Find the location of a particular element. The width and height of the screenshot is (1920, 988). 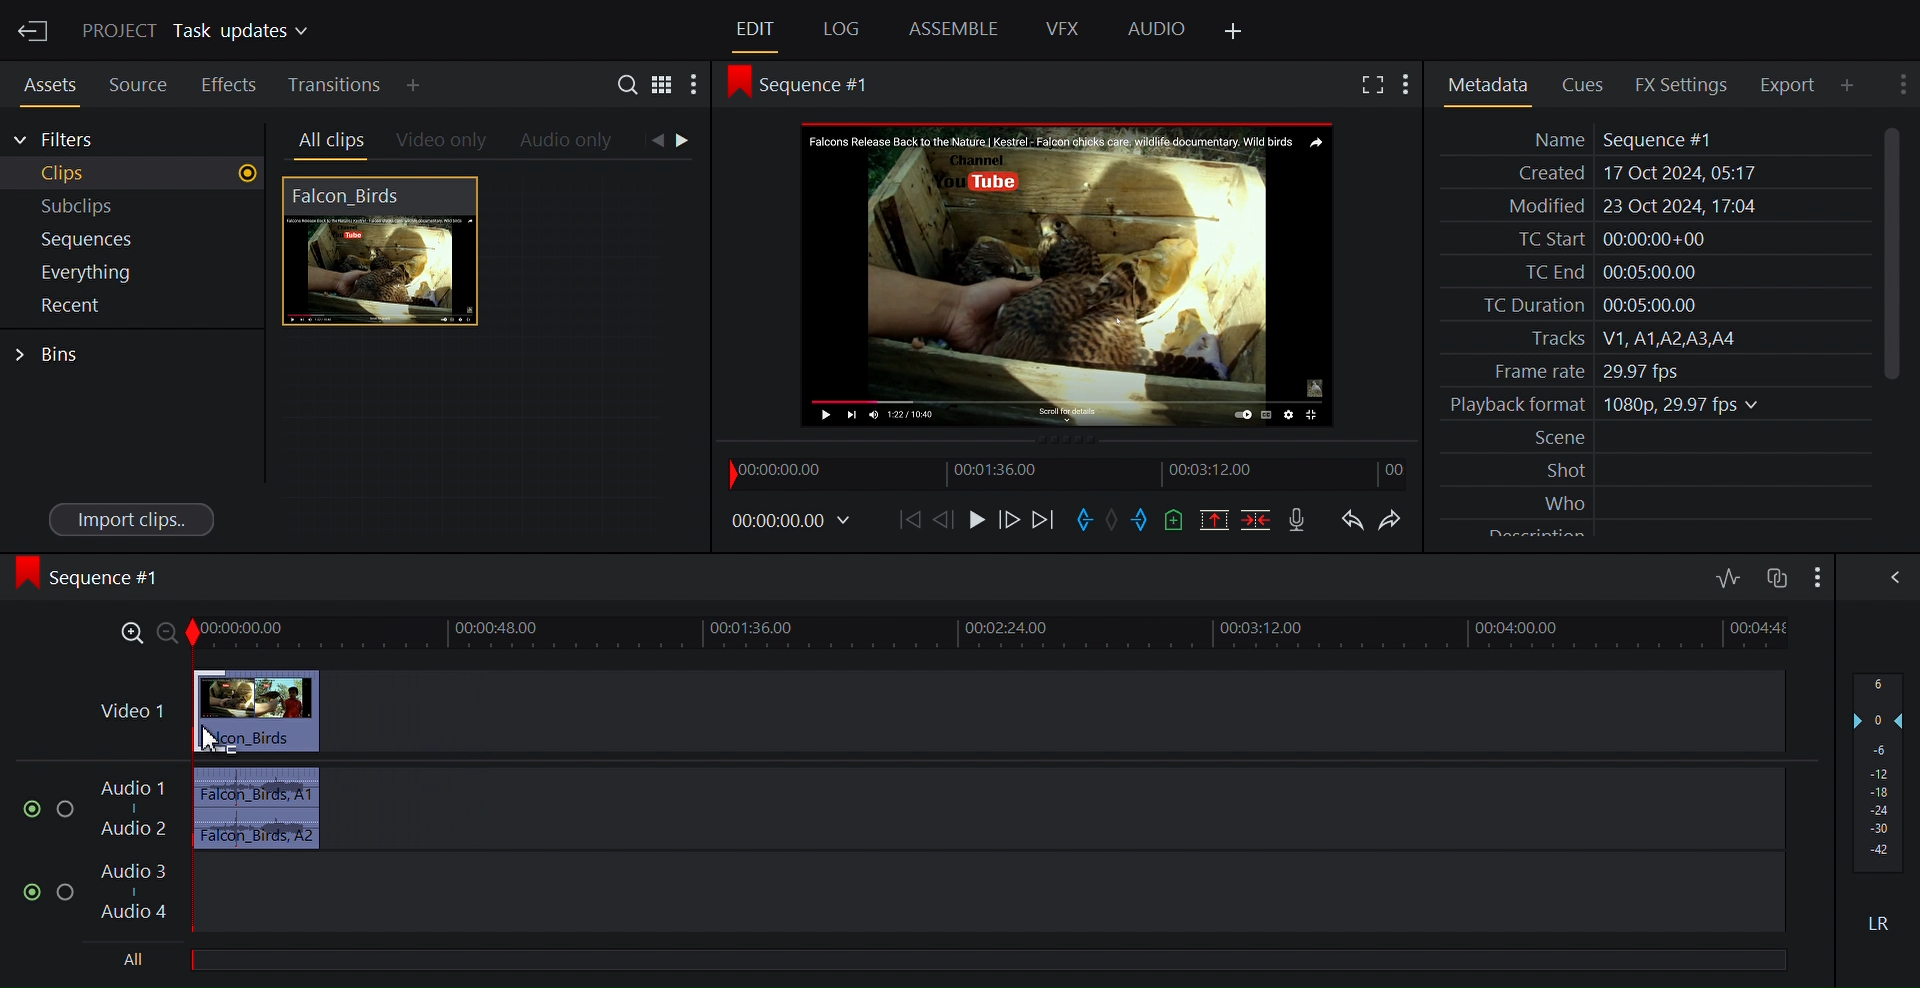

Show/Hide the full audio mix is located at coordinates (1891, 577).